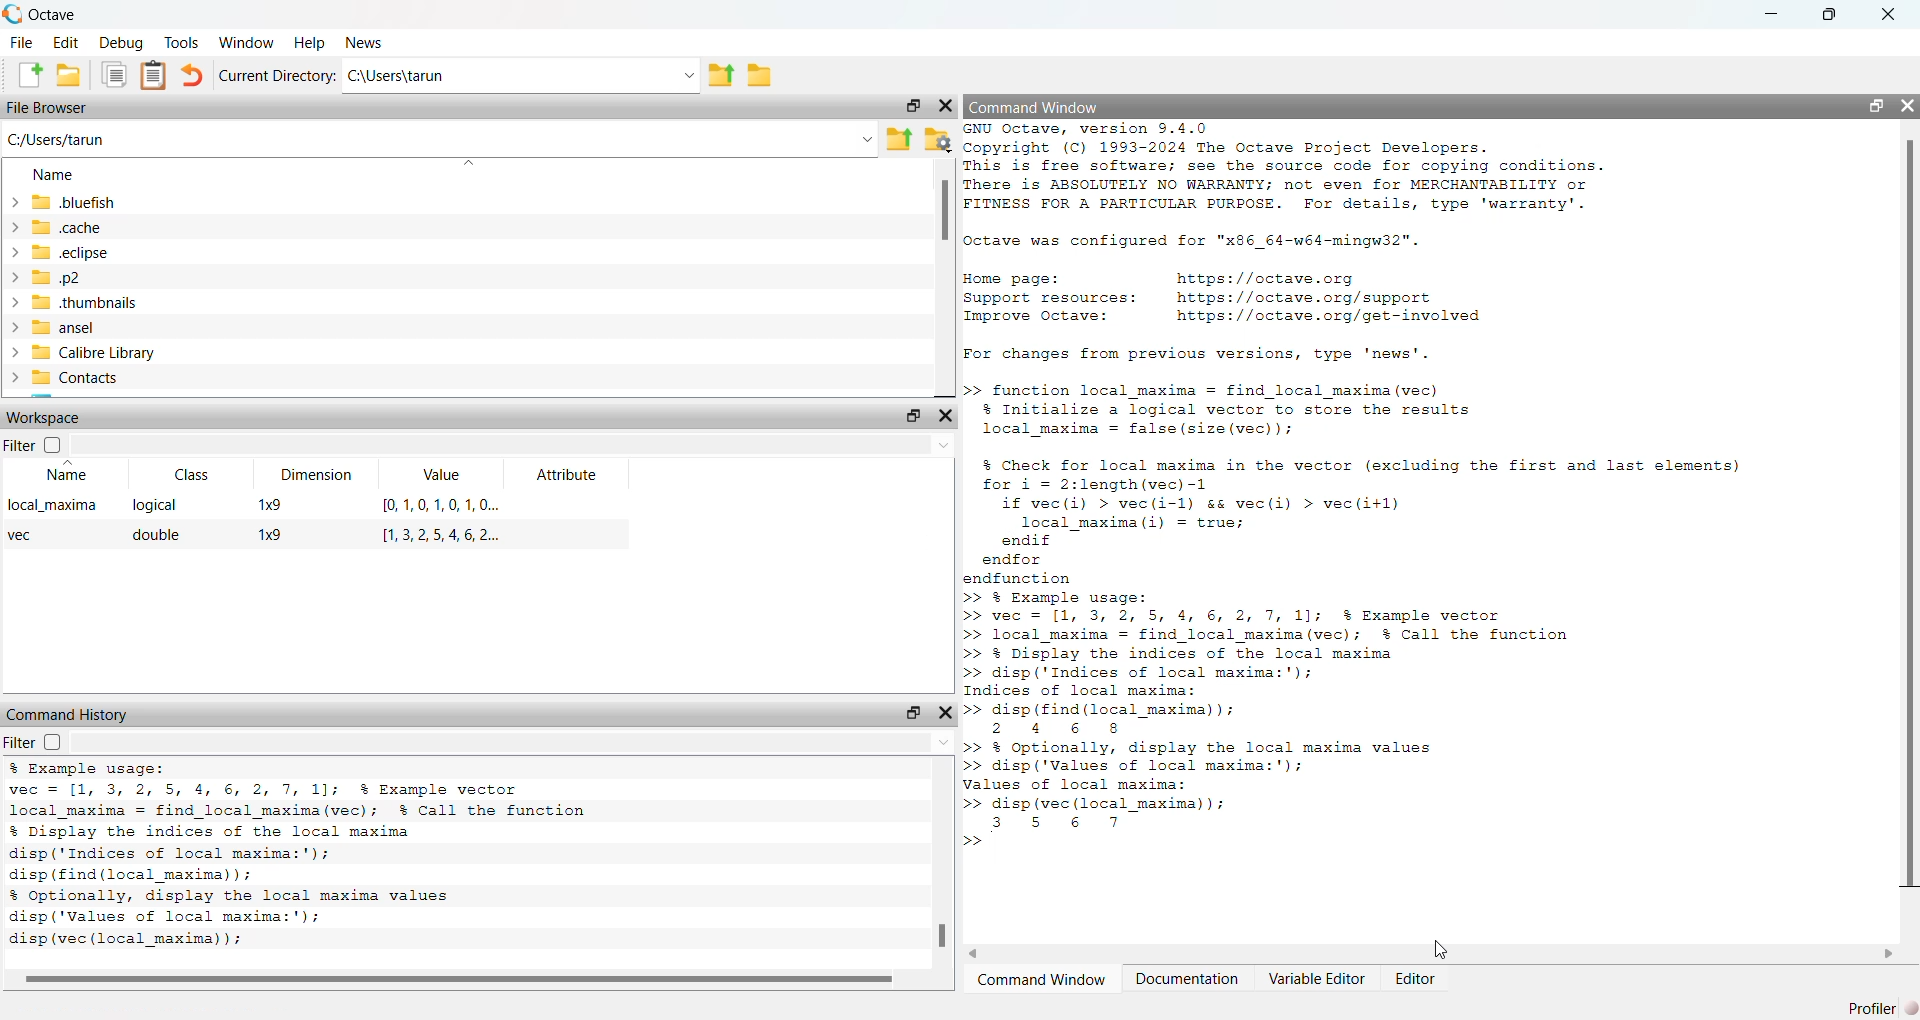 The width and height of the screenshot is (1920, 1020). What do you see at coordinates (54, 173) in the screenshot?
I see `Name` at bounding box center [54, 173].